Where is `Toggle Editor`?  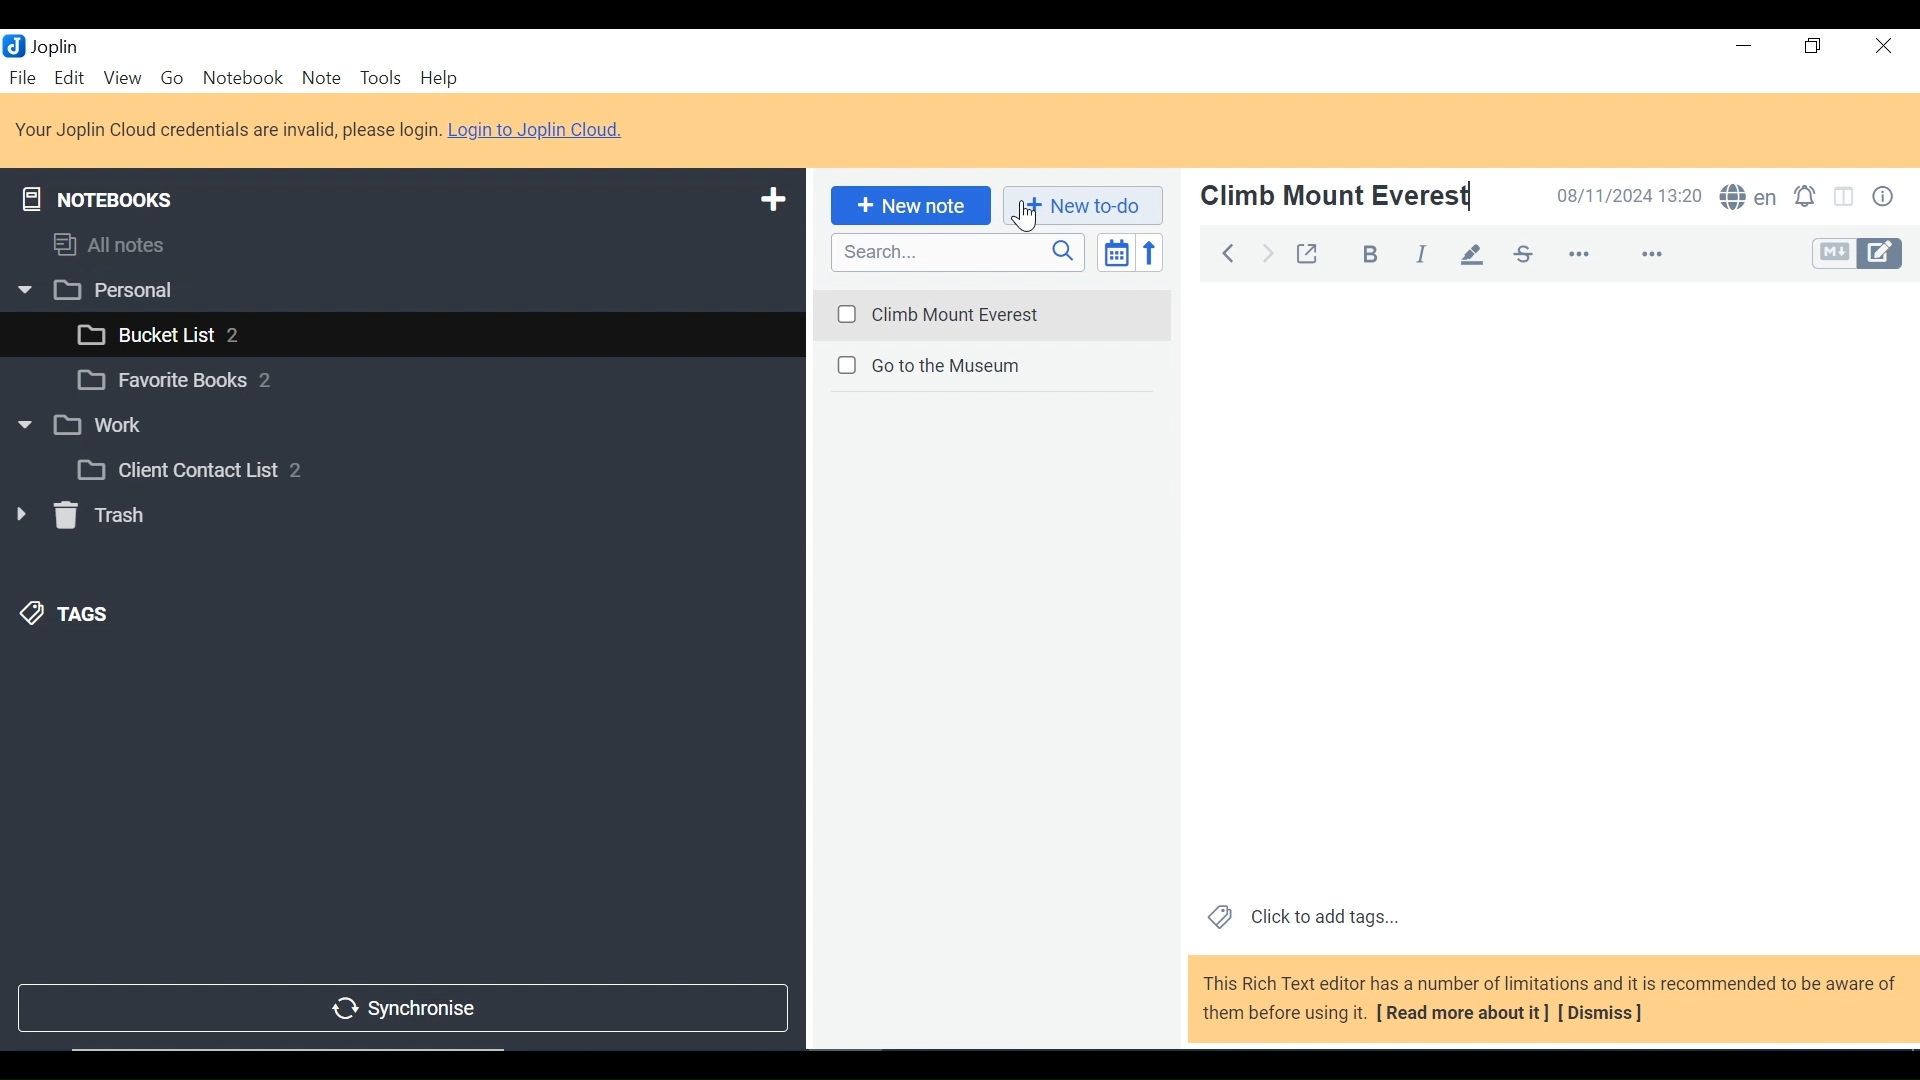
Toggle Editor is located at coordinates (1856, 255).